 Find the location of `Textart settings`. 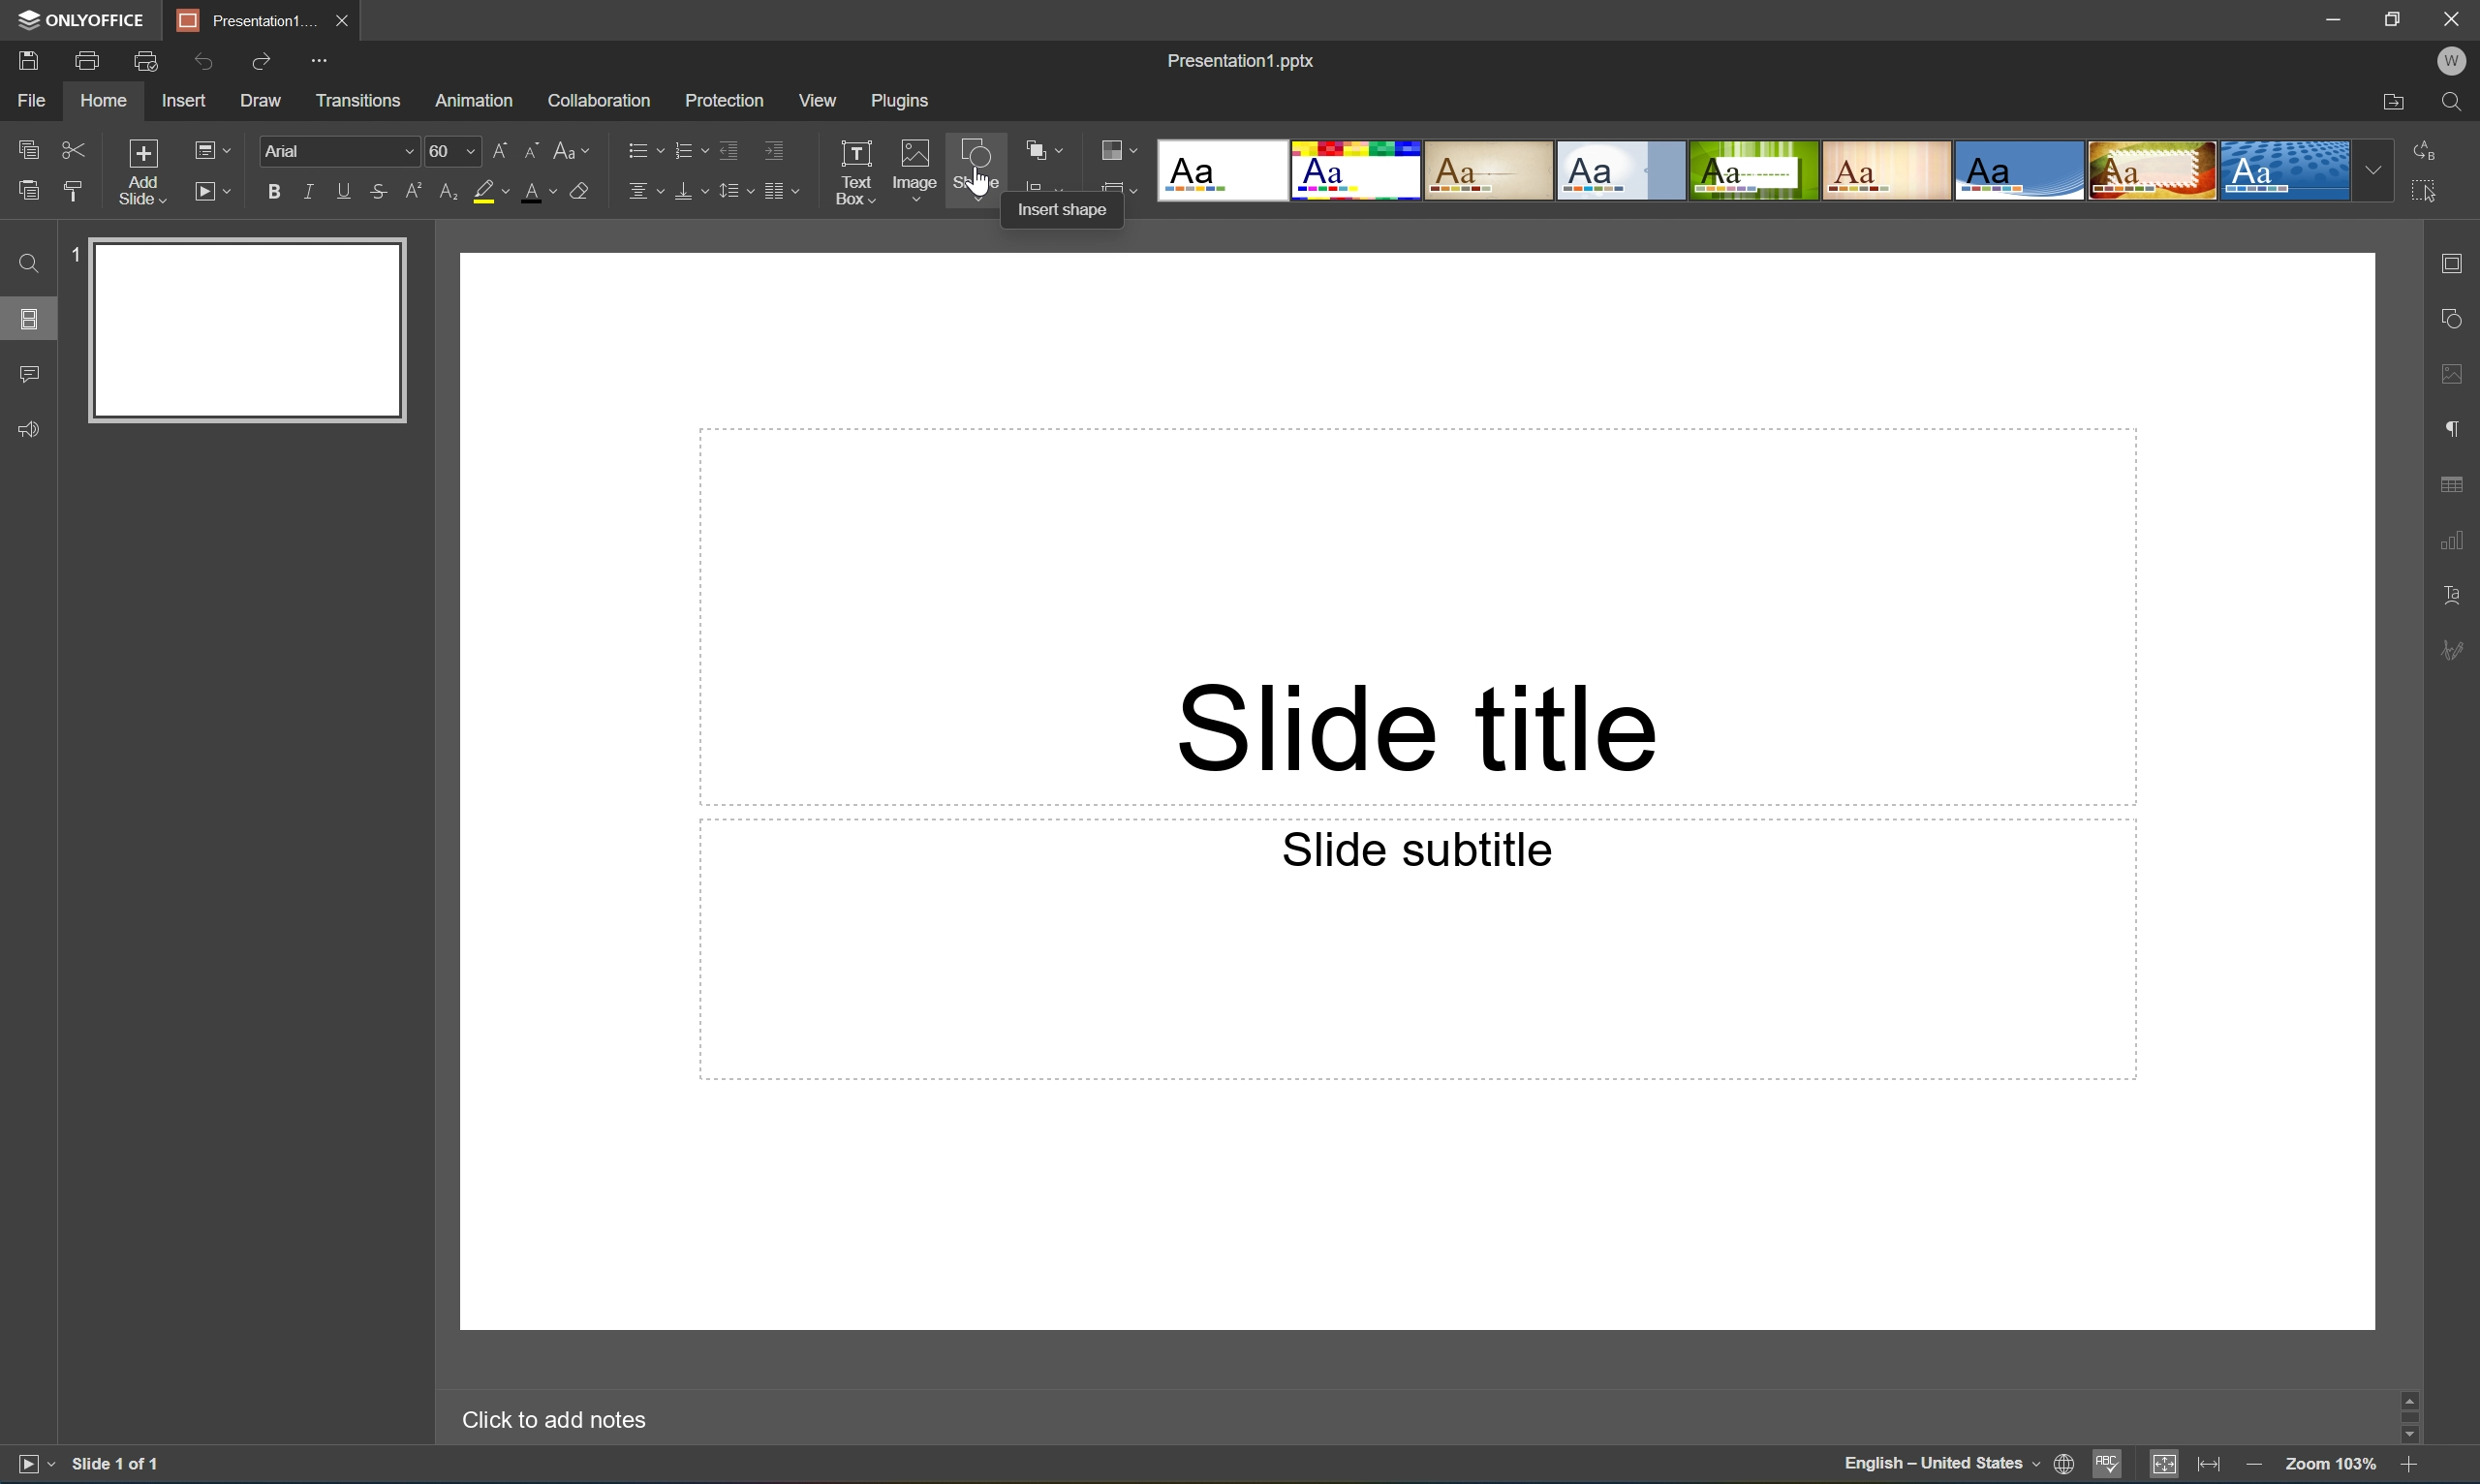

Textart settings is located at coordinates (2454, 597).